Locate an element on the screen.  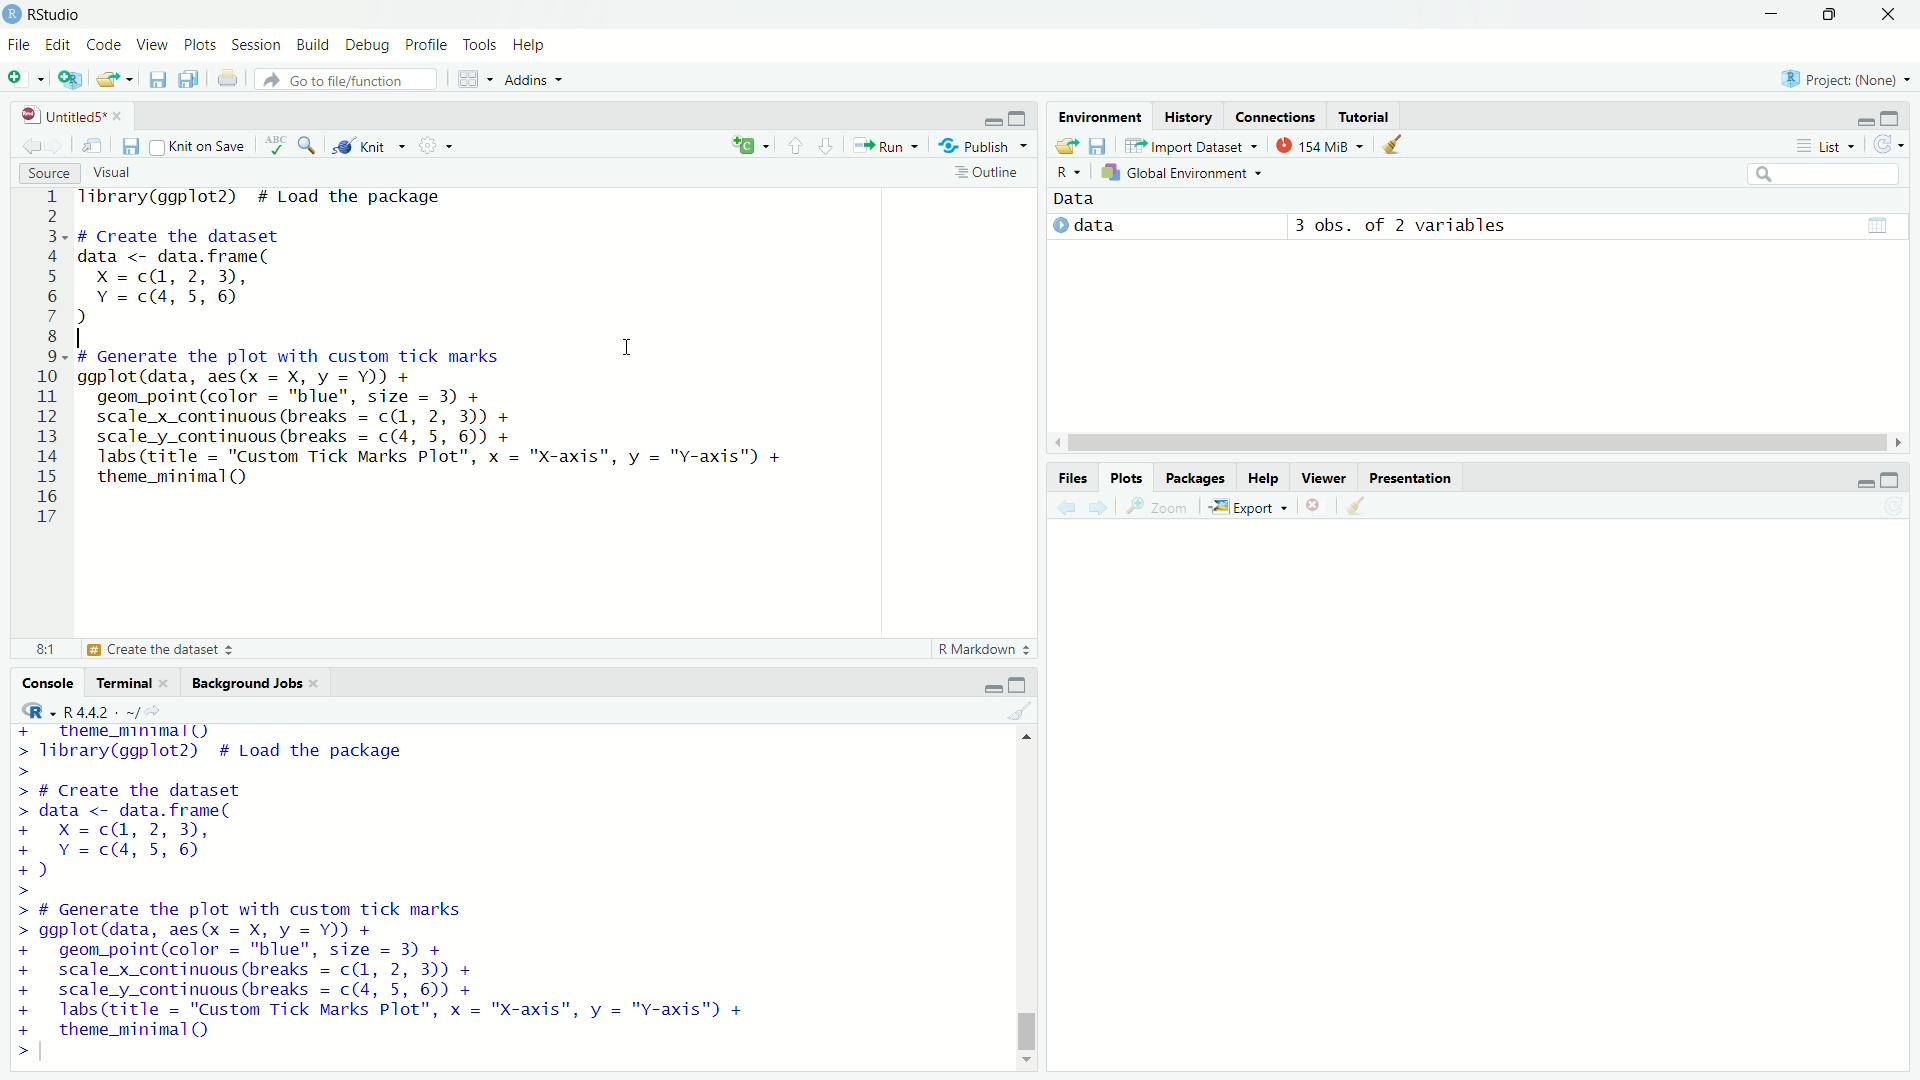
help is located at coordinates (1265, 476).